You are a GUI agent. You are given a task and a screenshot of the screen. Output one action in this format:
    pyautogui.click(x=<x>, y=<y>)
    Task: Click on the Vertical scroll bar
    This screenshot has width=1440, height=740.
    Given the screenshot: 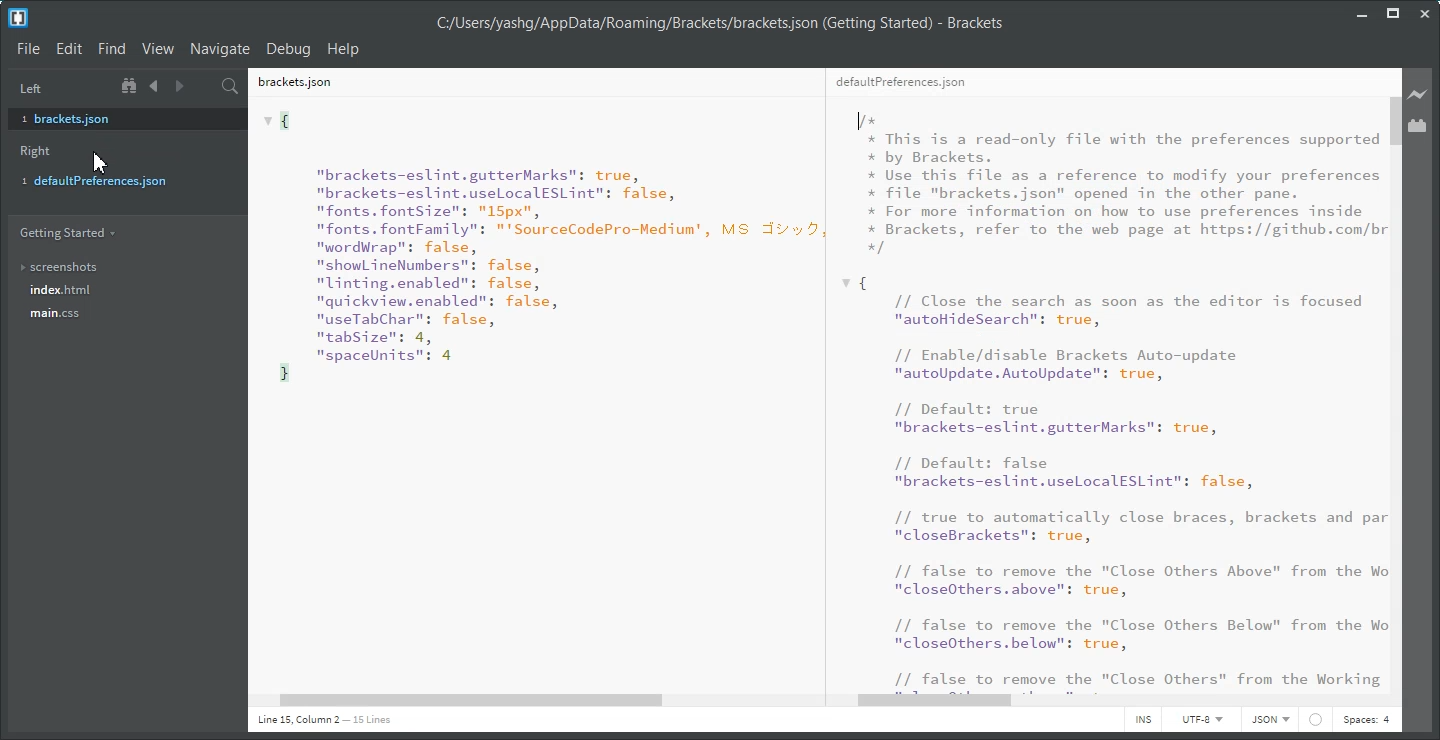 What is the action you would take?
    pyautogui.click(x=1395, y=378)
    